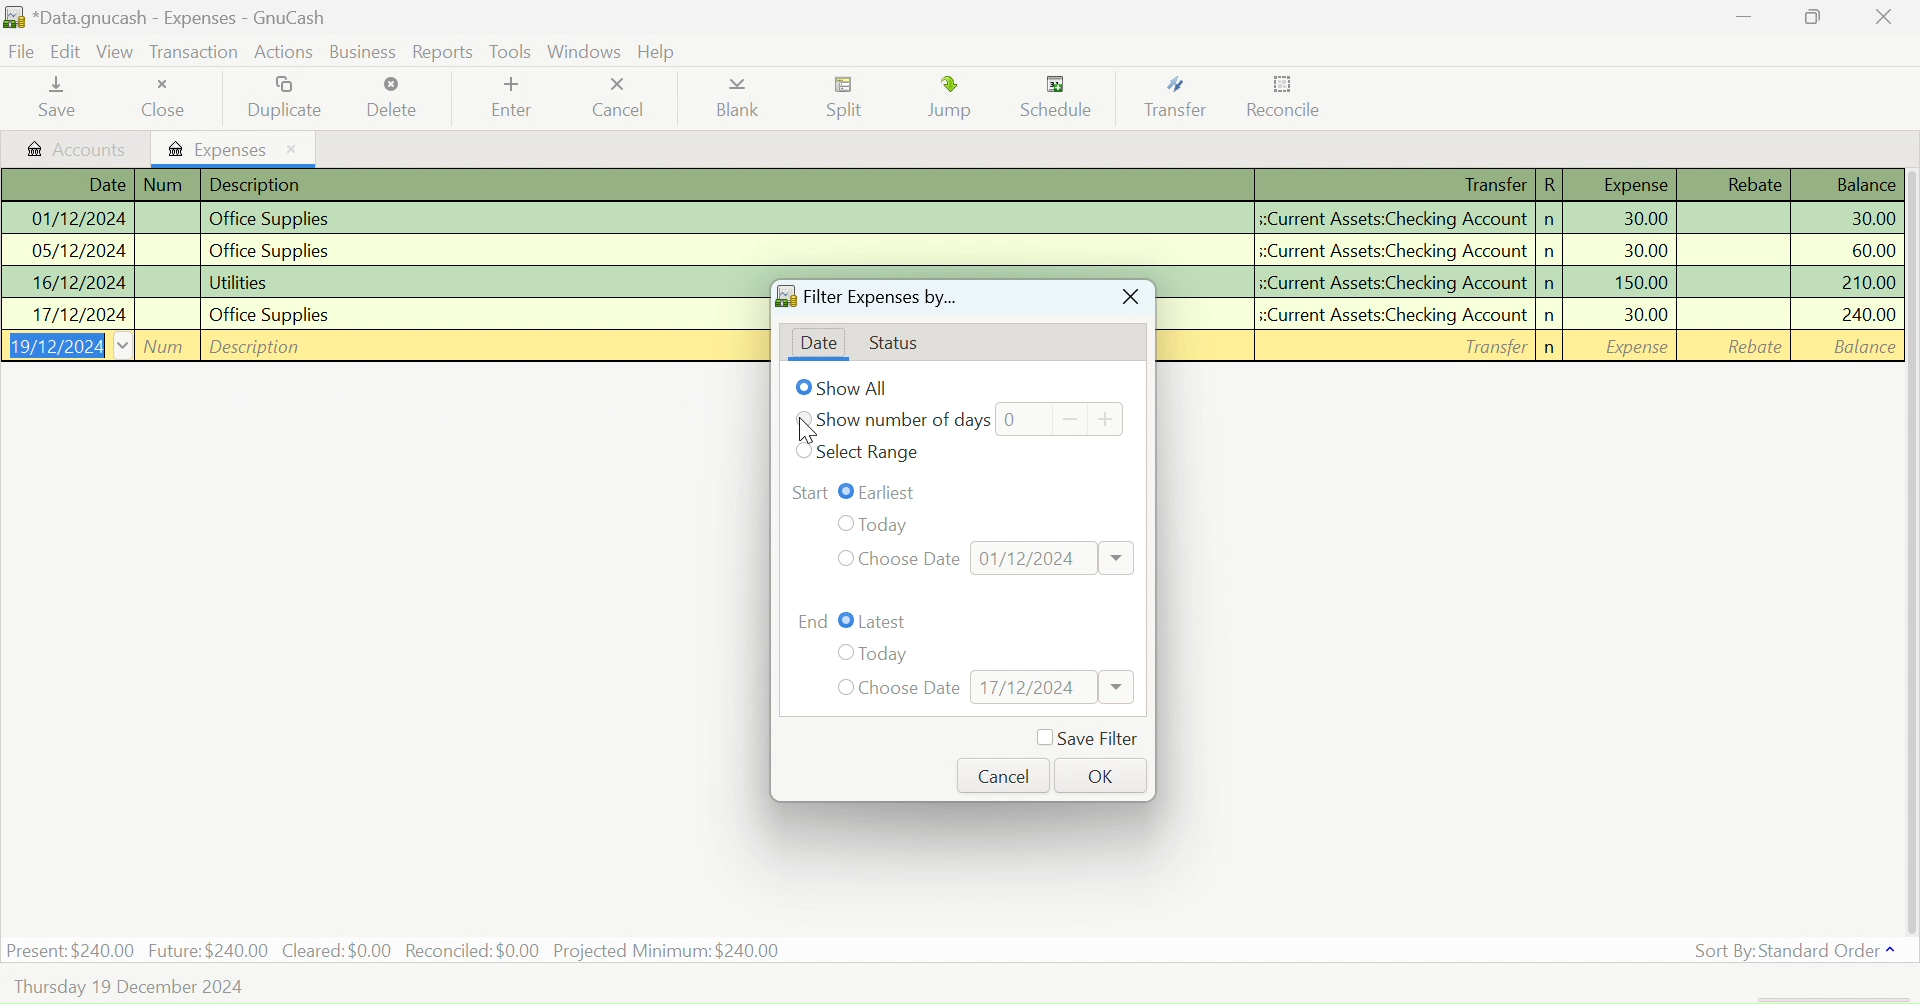  What do you see at coordinates (169, 19) in the screenshot?
I see `*Data.gnucash - Accounts - GnuCash` at bounding box center [169, 19].